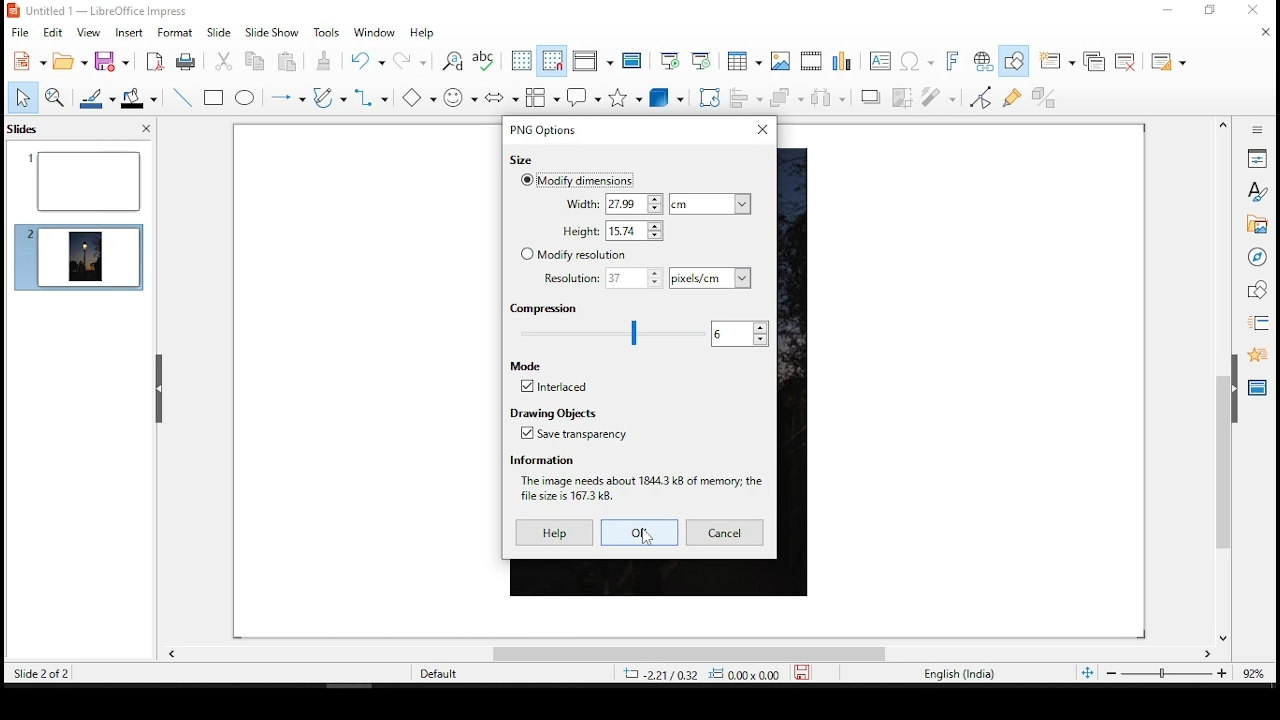  I want to click on slide, so click(219, 33).